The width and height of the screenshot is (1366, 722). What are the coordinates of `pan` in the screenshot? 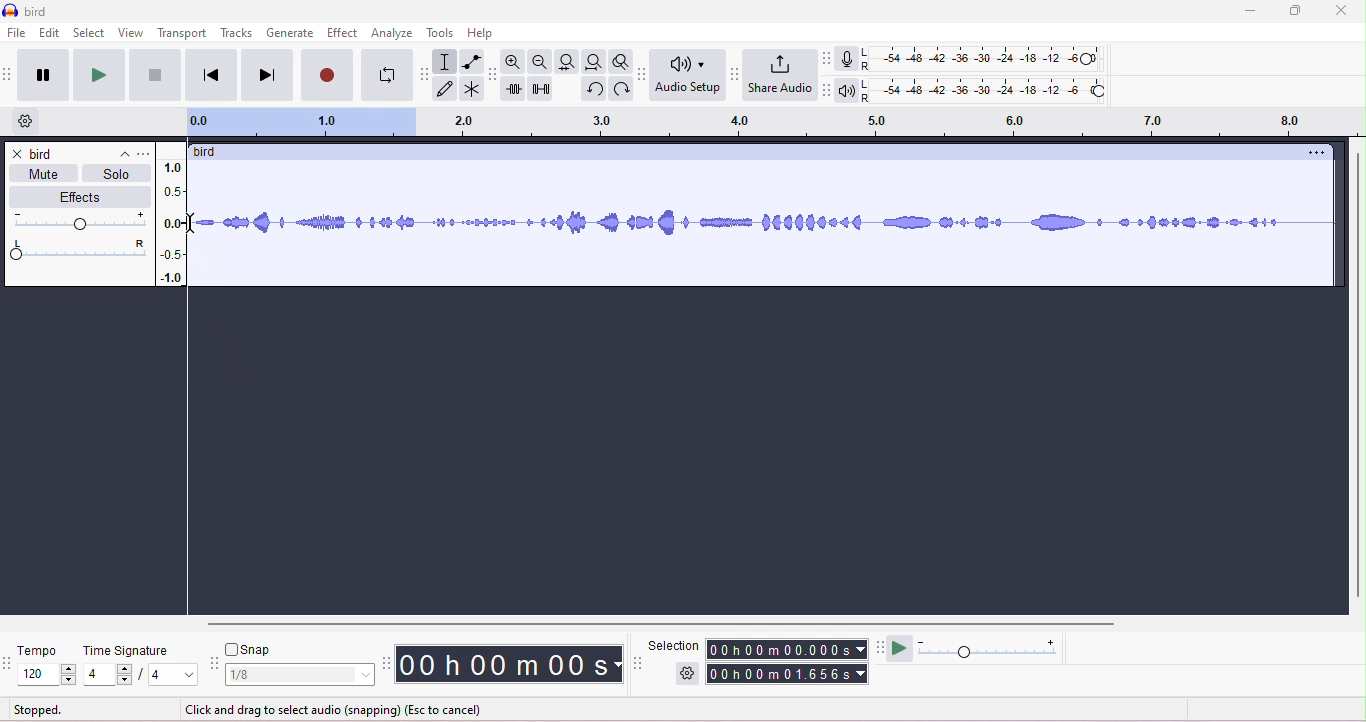 It's located at (79, 250).